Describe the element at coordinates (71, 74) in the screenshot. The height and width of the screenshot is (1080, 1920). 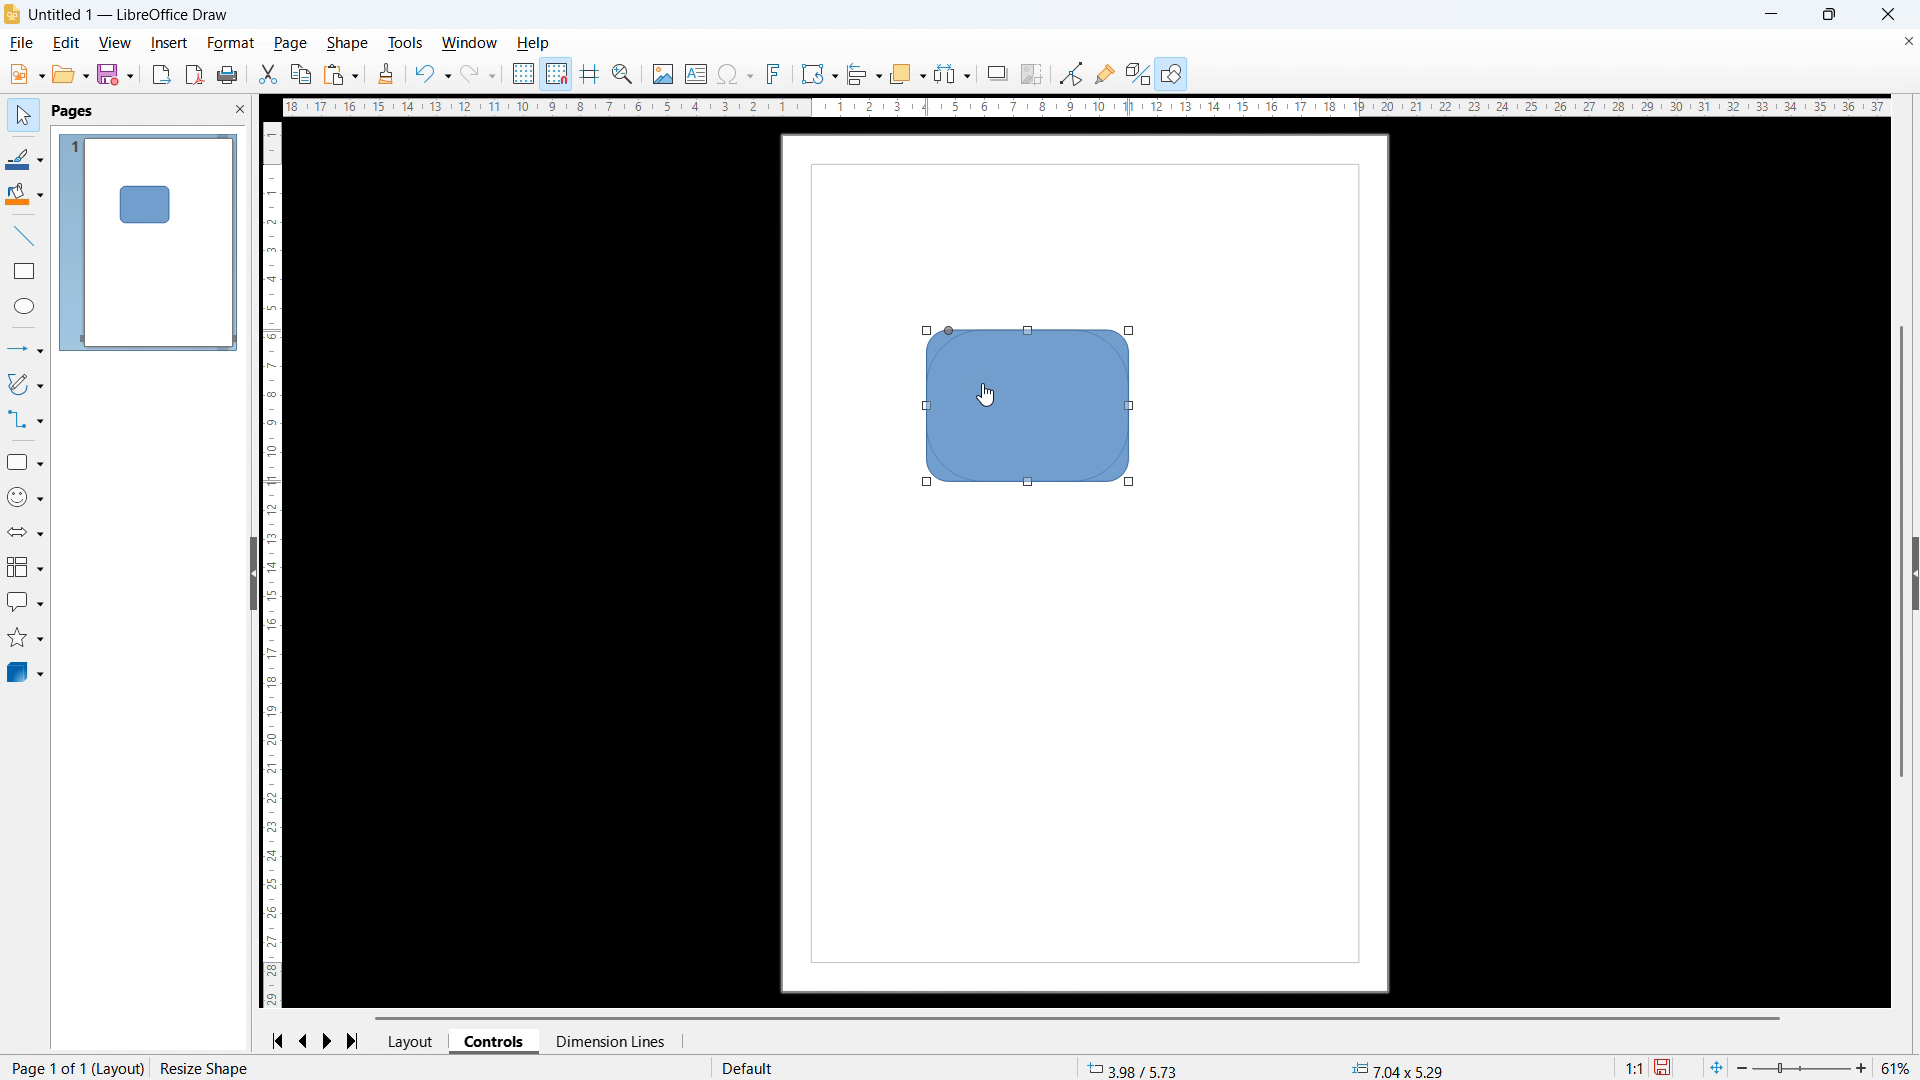
I see `open ` at that location.